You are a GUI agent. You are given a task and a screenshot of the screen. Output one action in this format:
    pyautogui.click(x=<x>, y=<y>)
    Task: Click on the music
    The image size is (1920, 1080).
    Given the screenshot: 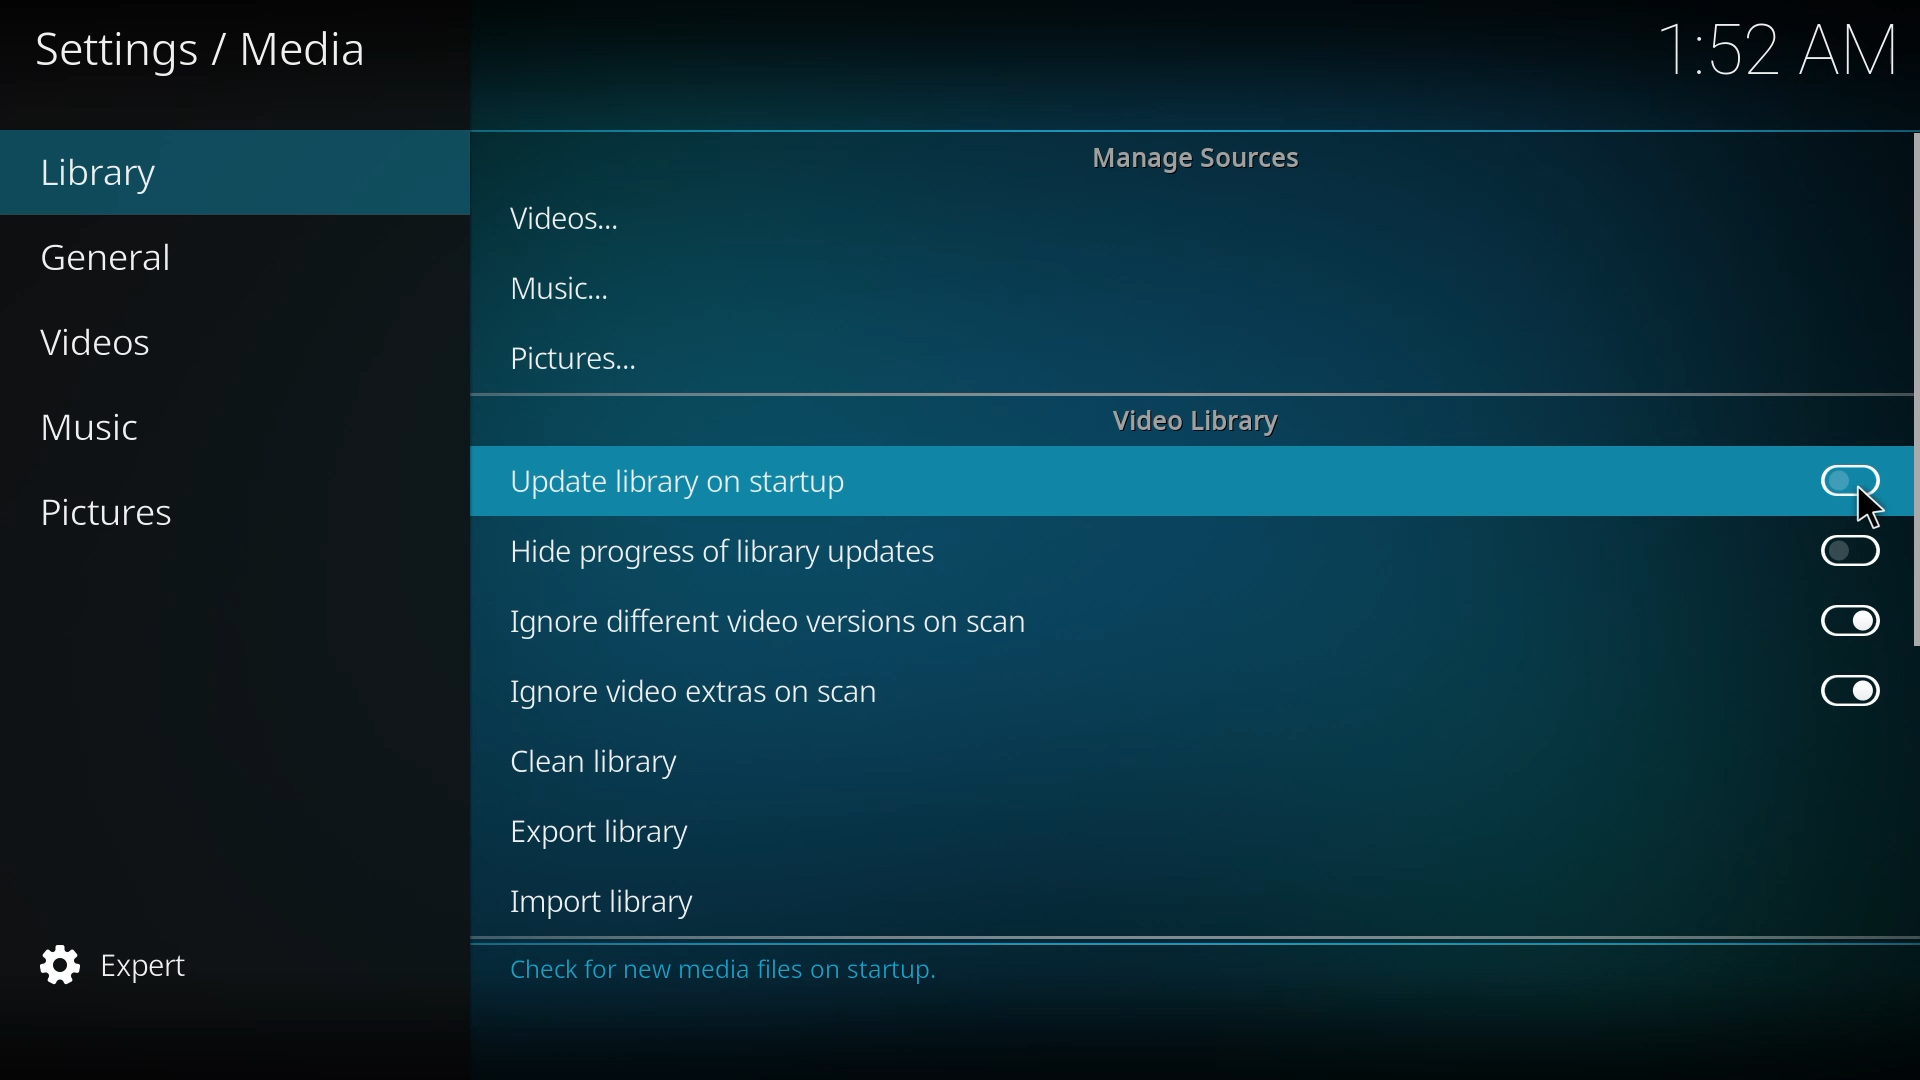 What is the action you would take?
    pyautogui.click(x=567, y=289)
    